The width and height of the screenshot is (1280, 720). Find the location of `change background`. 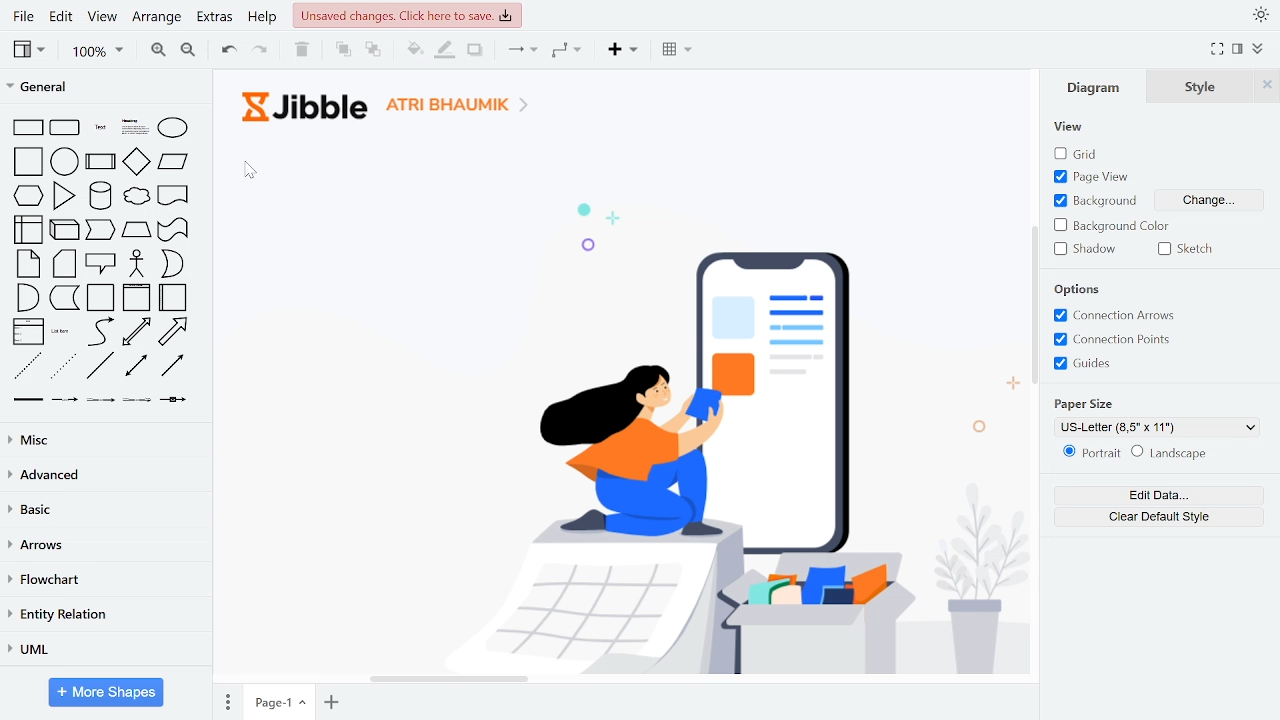

change background is located at coordinates (1209, 200).